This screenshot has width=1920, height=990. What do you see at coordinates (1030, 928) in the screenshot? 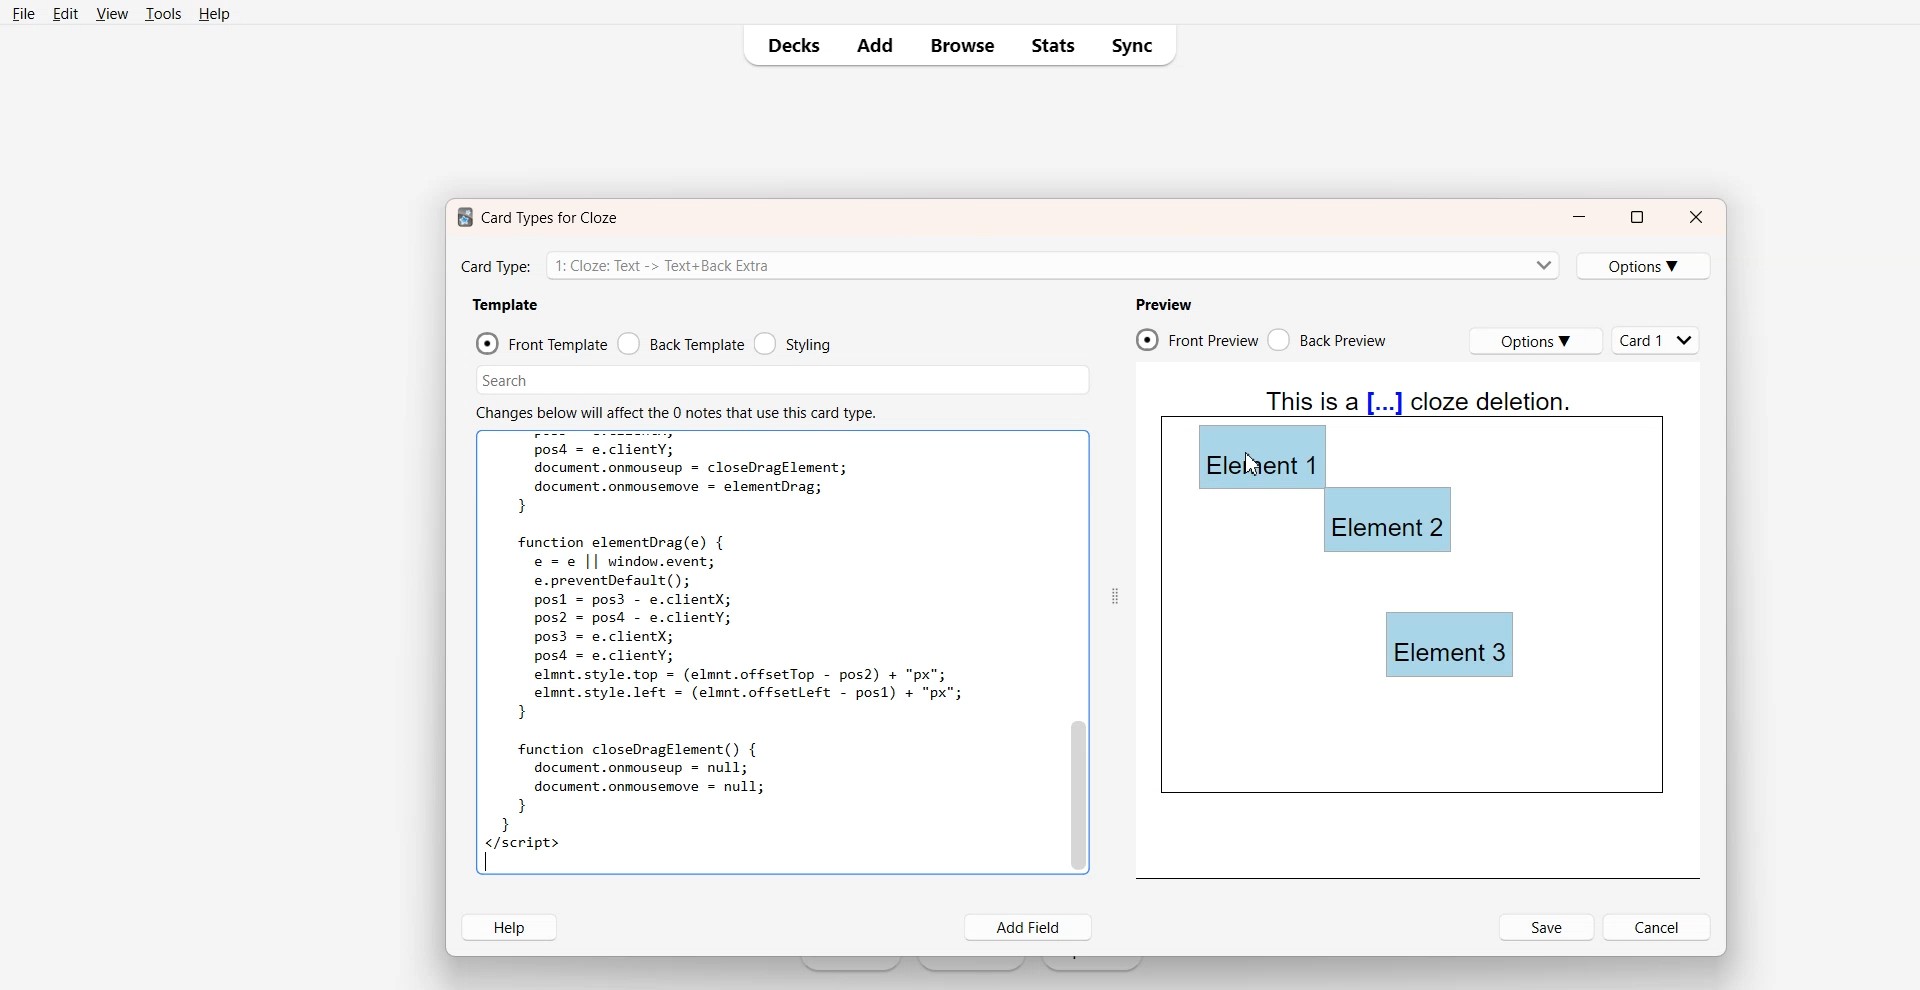
I see `Add Field` at bounding box center [1030, 928].